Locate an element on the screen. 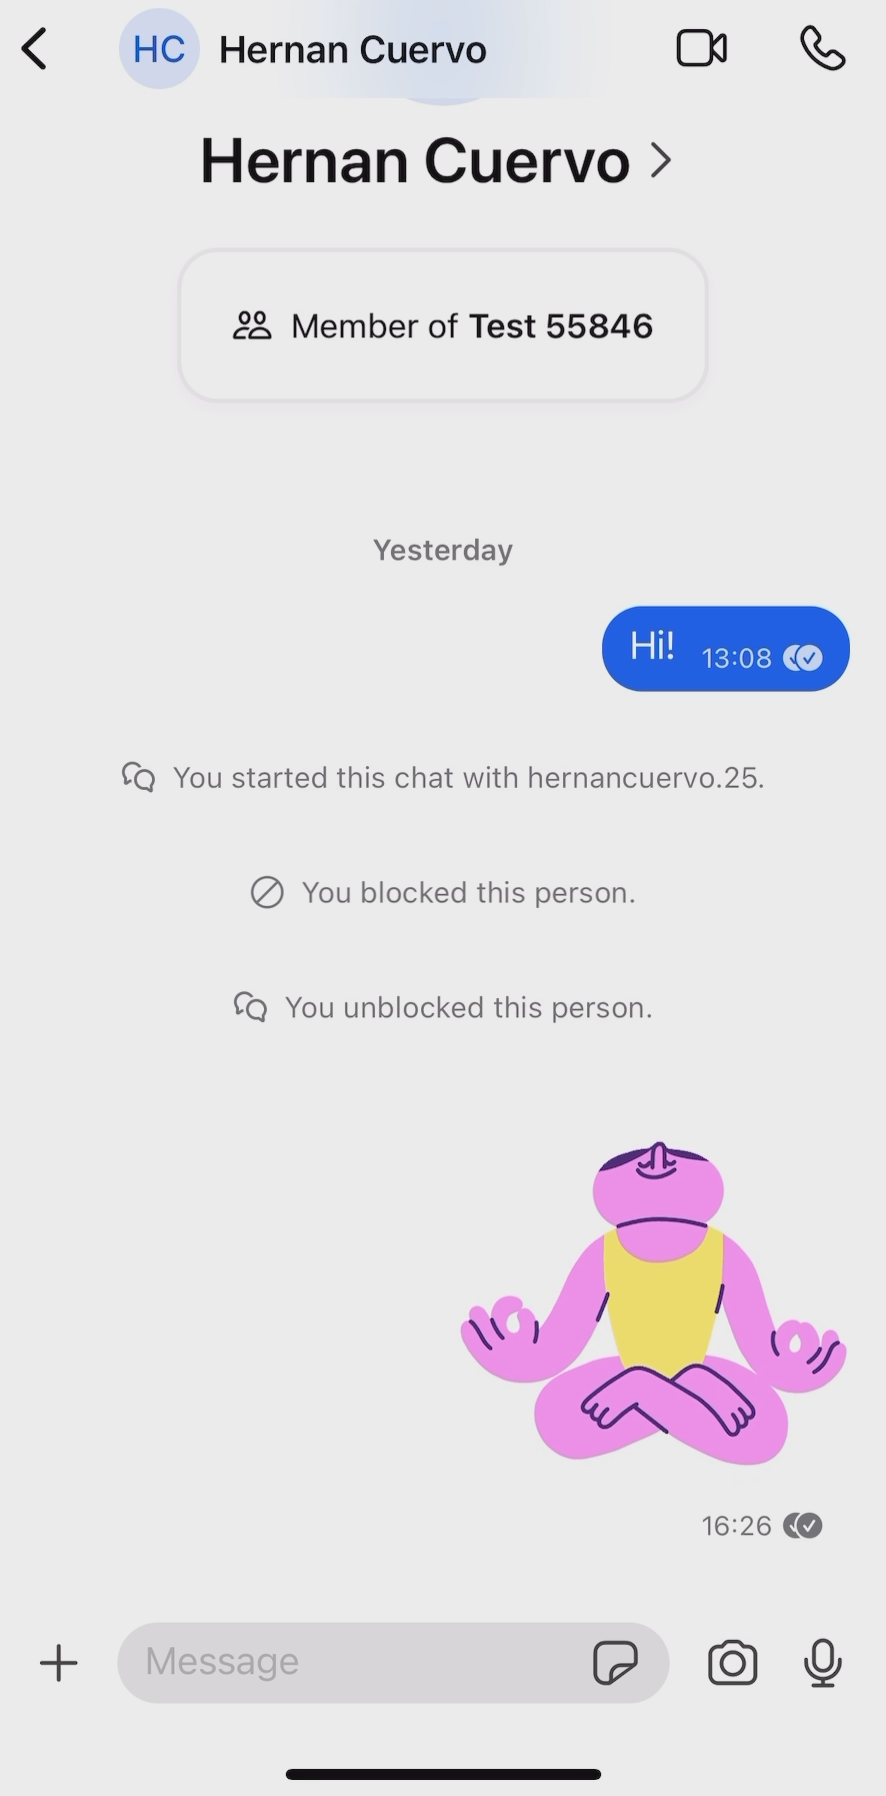 Image resolution: width=886 pixels, height=1796 pixels. videocall is located at coordinates (702, 46).